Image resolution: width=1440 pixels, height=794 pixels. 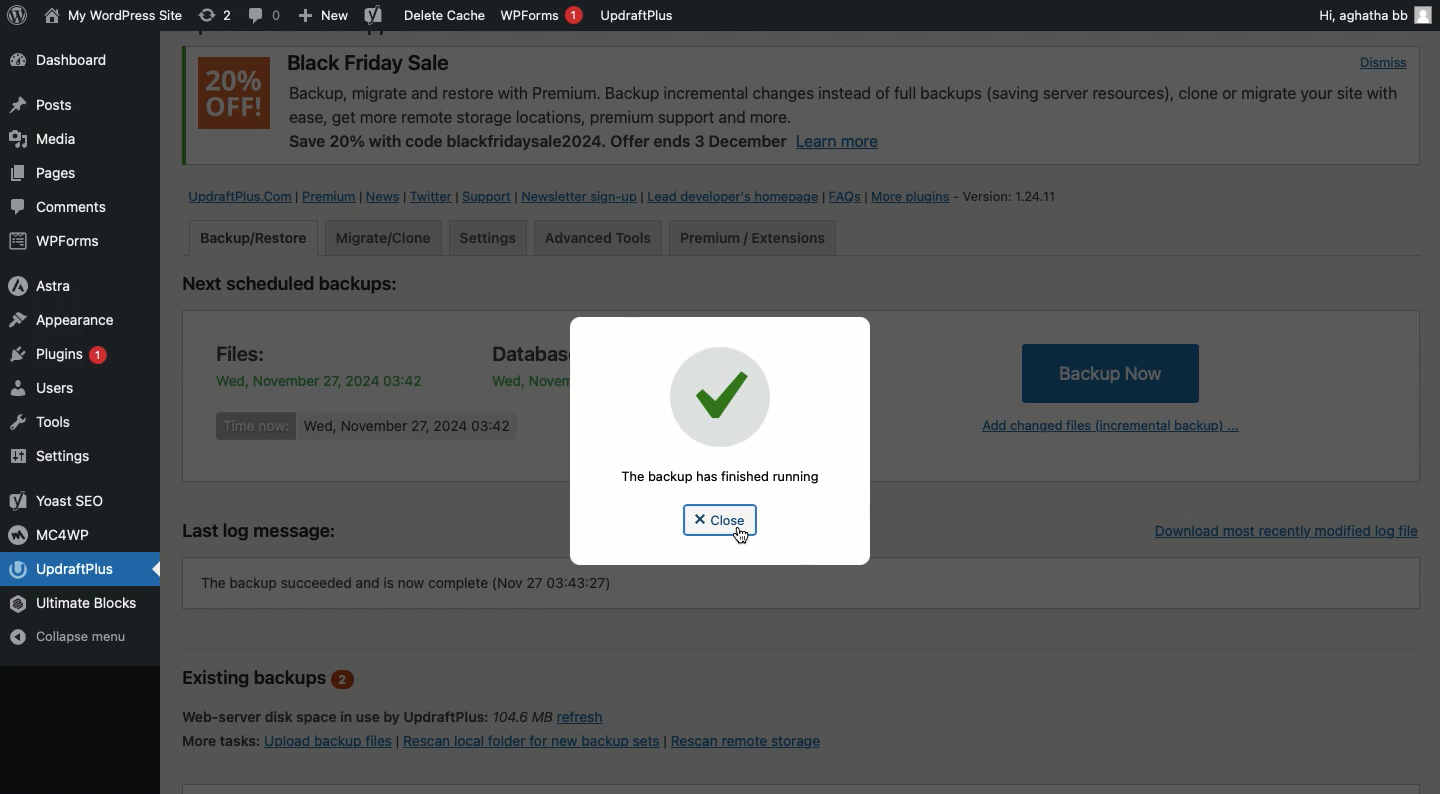 What do you see at coordinates (445, 15) in the screenshot?
I see `Delete cache` at bounding box center [445, 15].